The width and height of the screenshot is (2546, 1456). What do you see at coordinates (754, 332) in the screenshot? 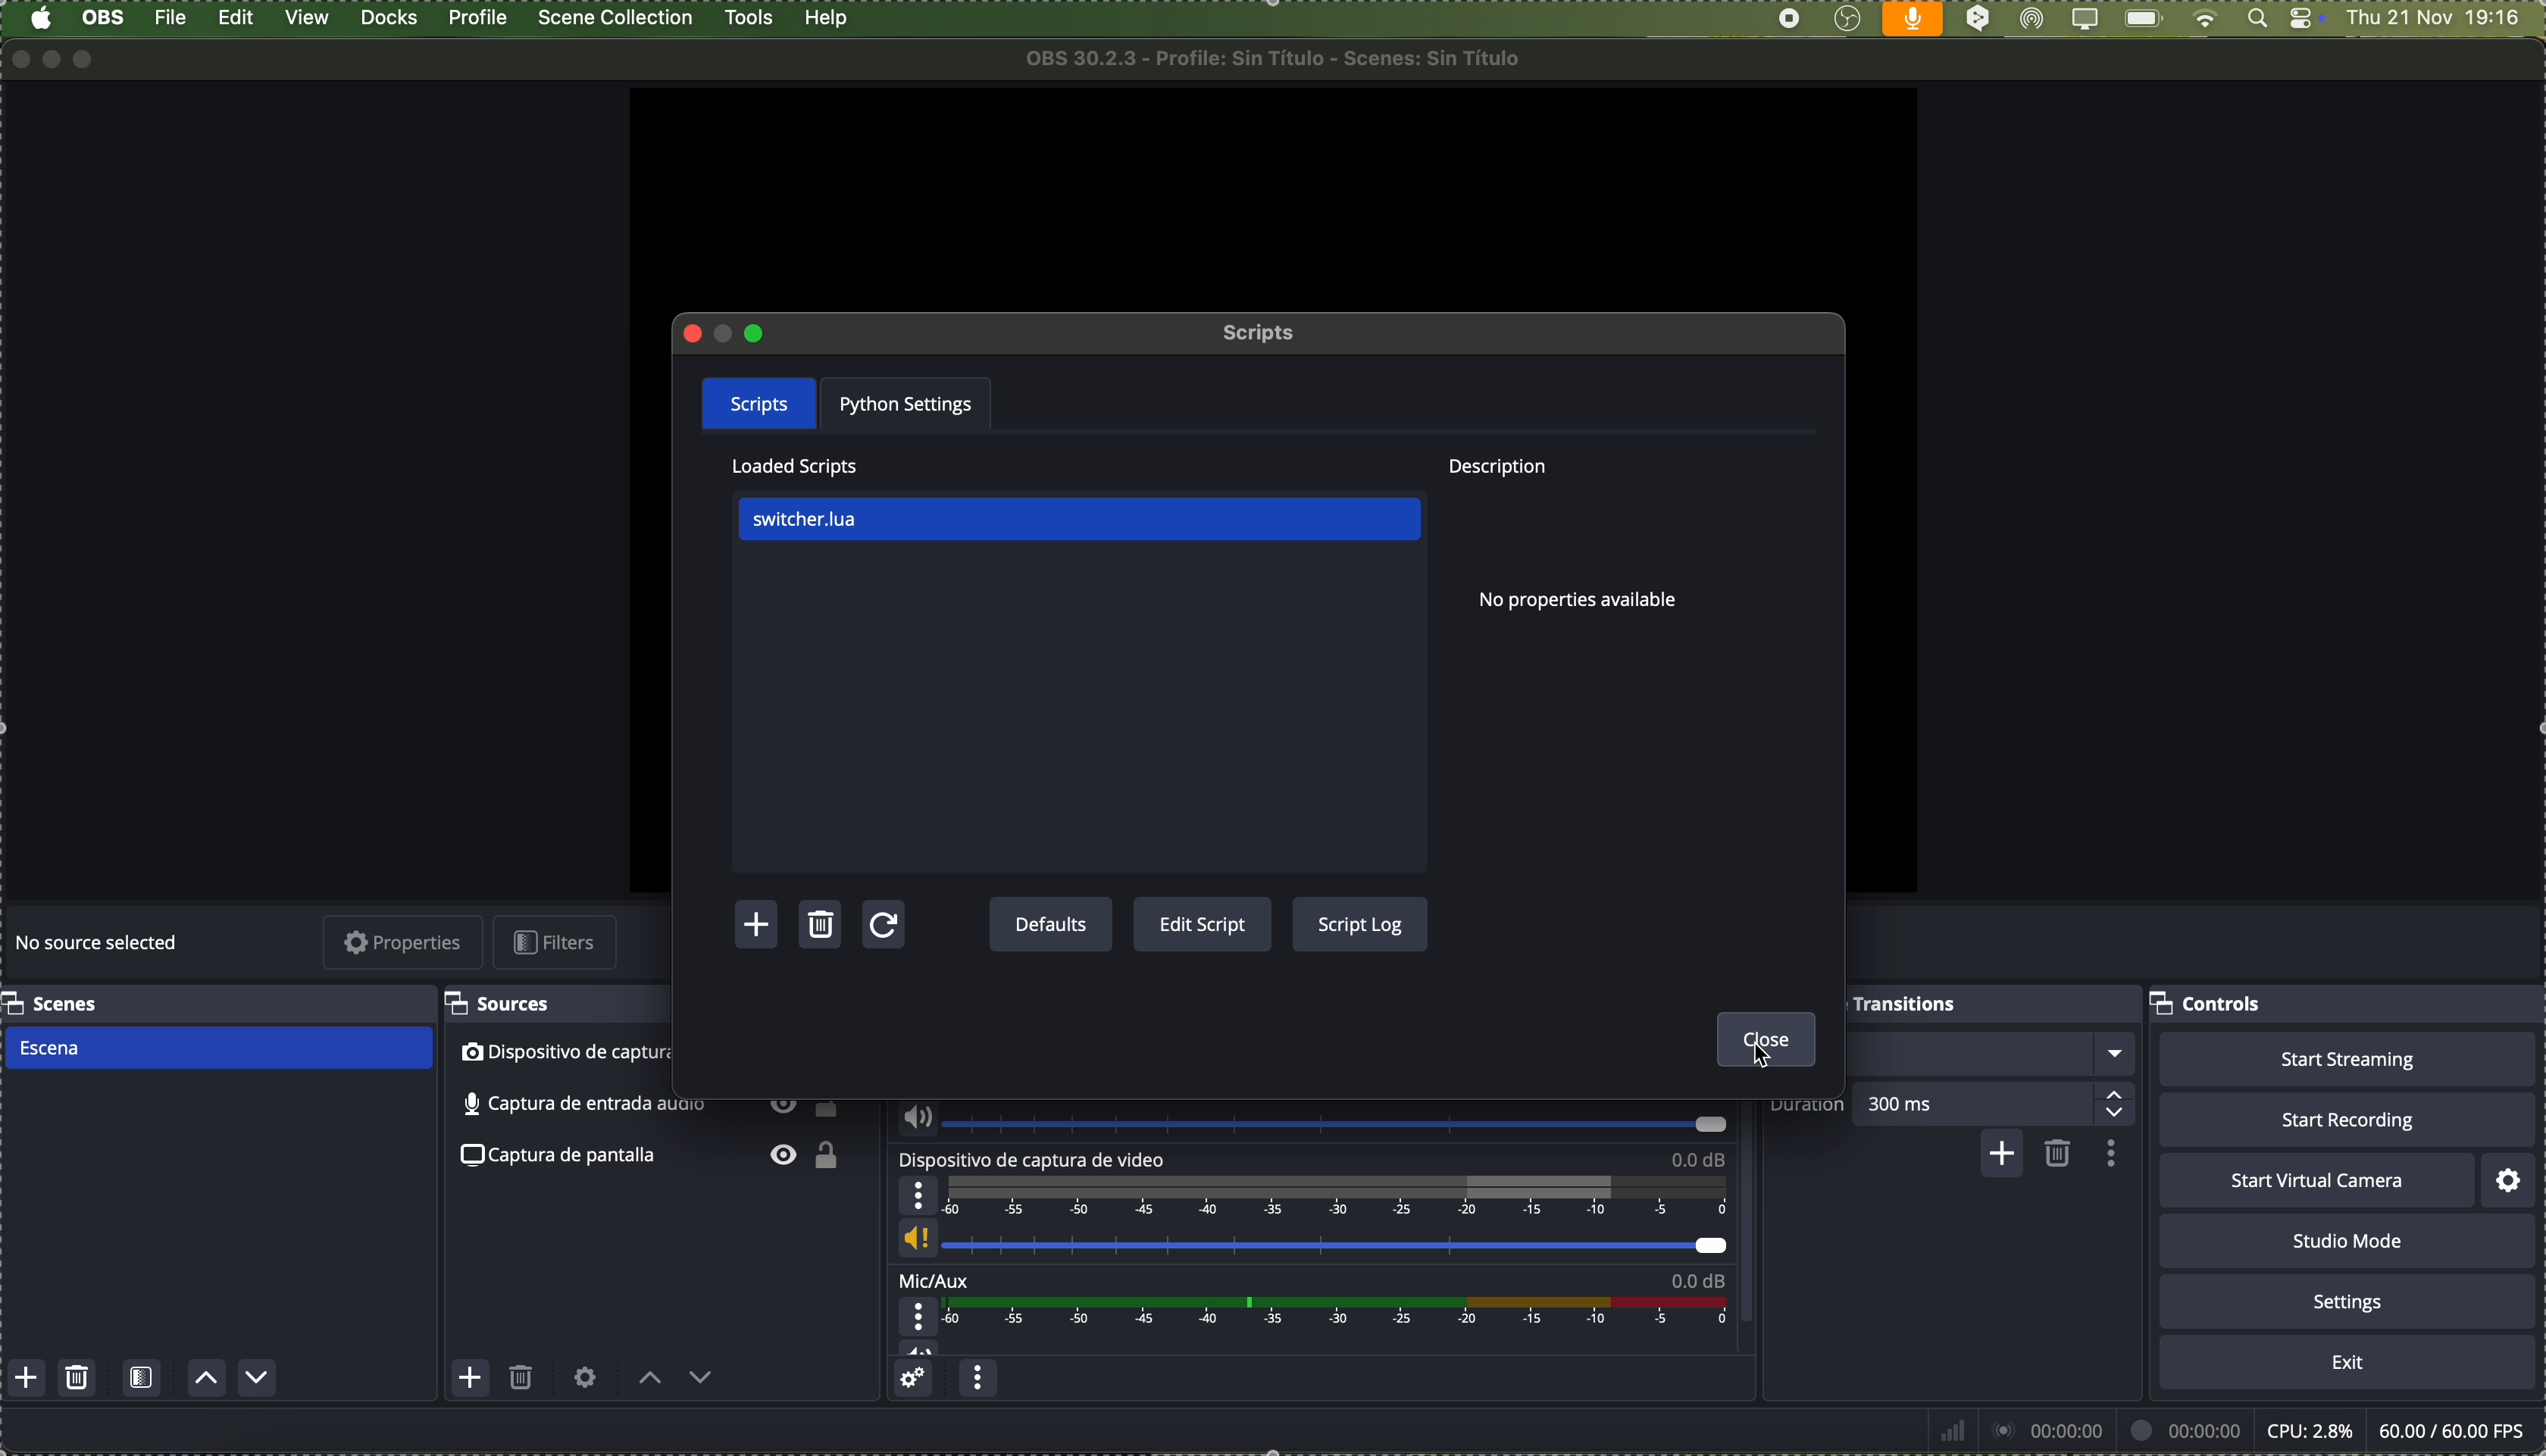
I see `maximize pop-up` at bounding box center [754, 332].